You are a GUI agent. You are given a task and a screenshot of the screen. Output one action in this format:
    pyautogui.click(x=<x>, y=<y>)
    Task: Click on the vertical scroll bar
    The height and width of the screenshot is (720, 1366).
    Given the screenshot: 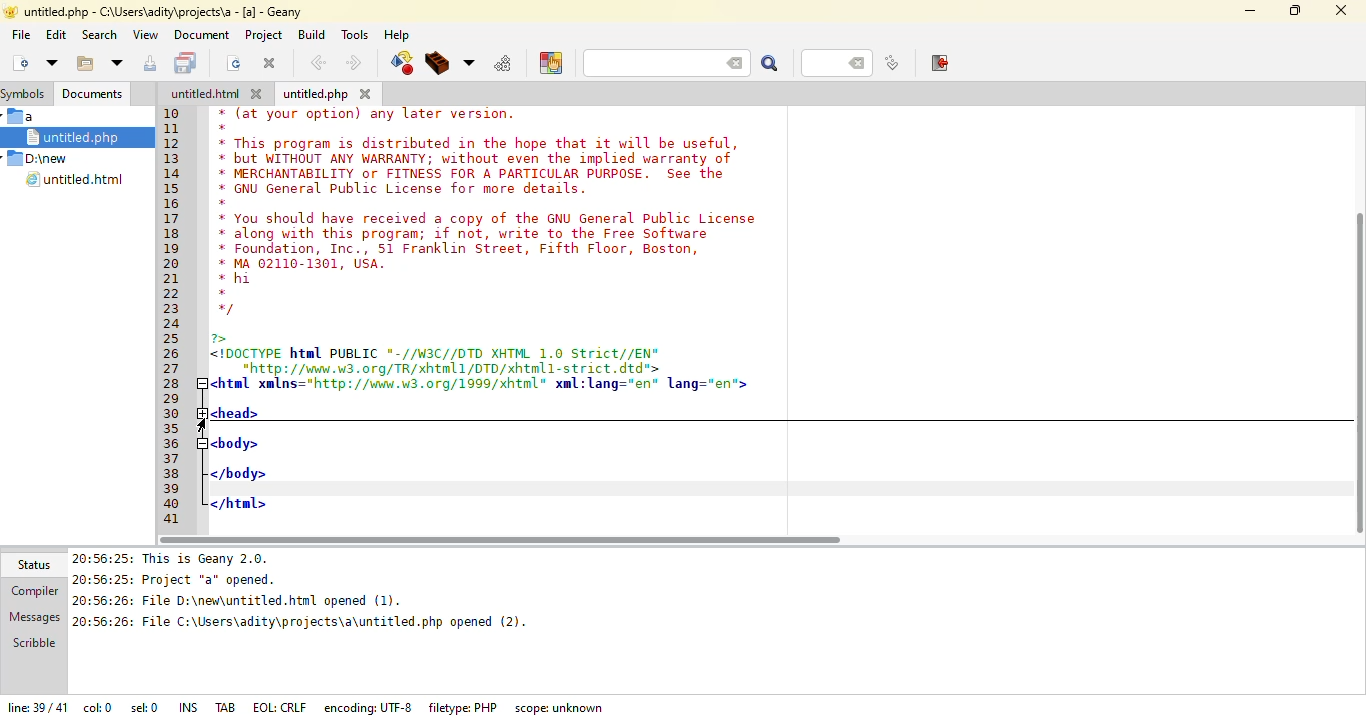 What is the action you would take?
    pyautogui.click(x=1365, y=385)
    